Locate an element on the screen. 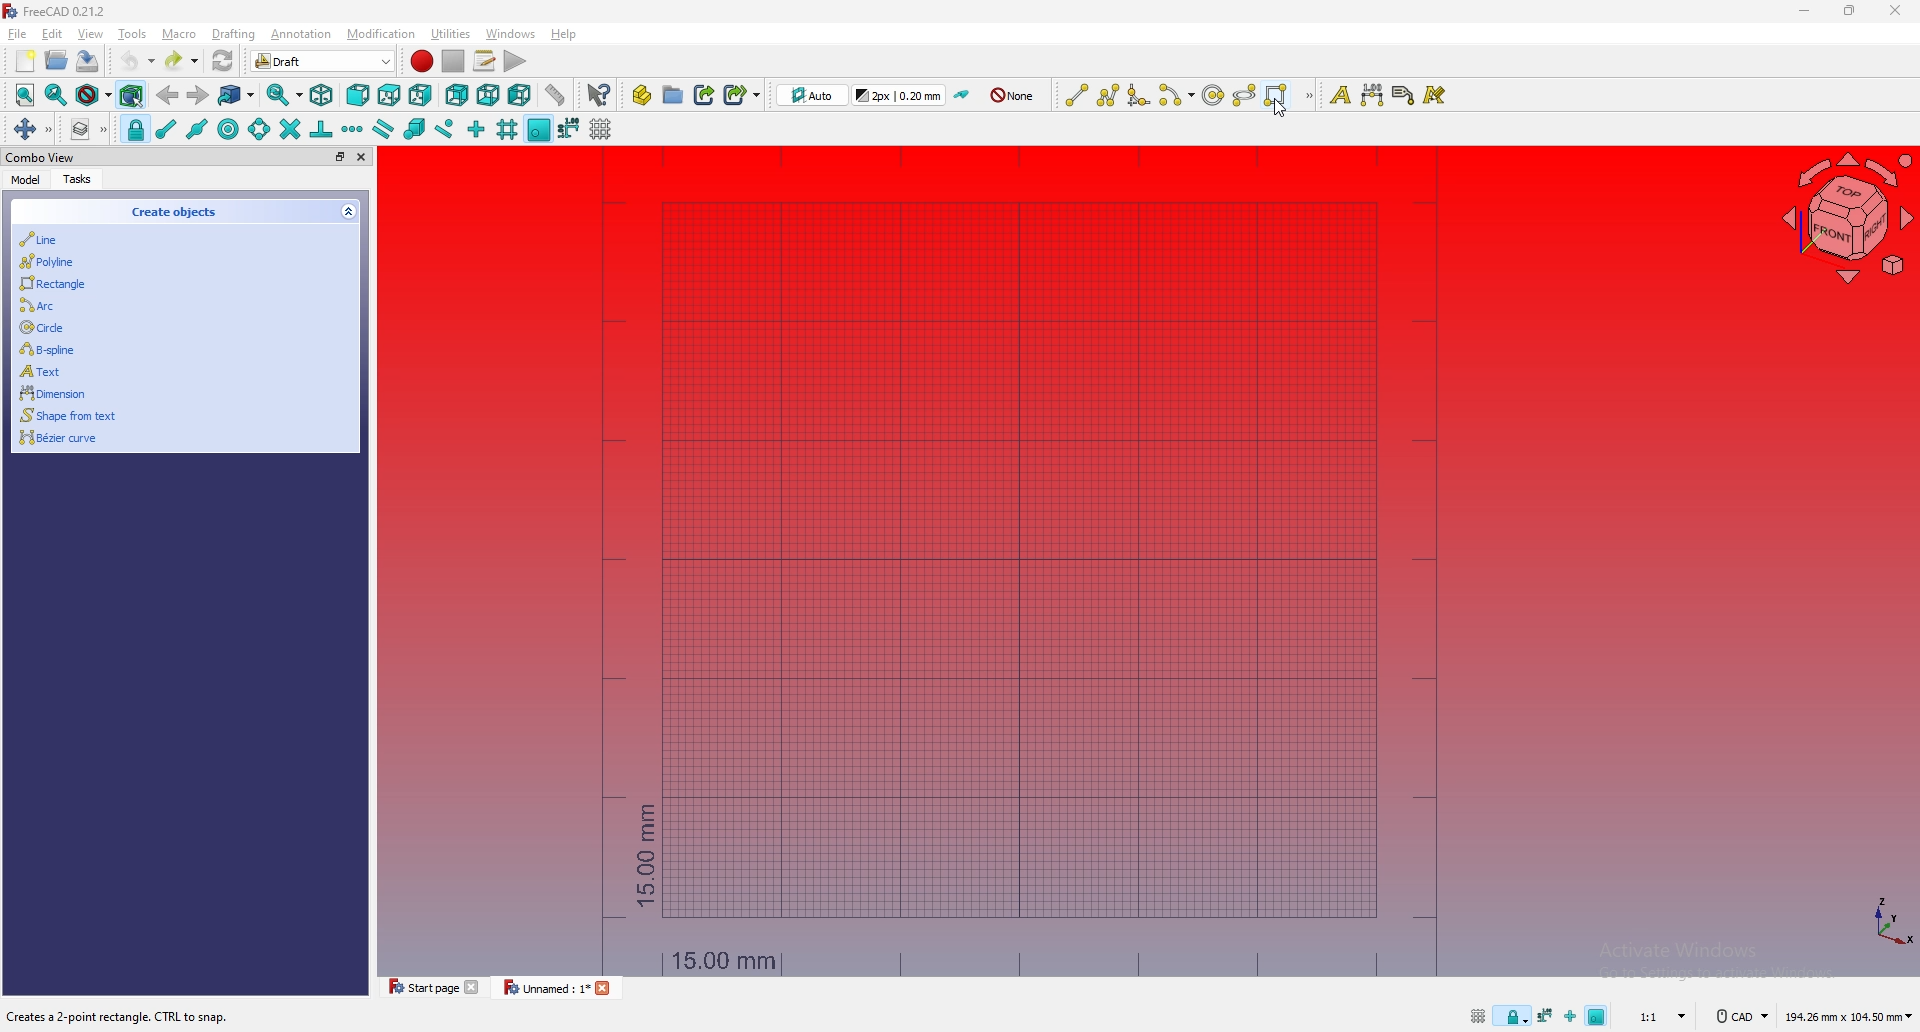 The width and height of the screenshot is (1920, 1032). snap center is located at coordinates (227, 129).